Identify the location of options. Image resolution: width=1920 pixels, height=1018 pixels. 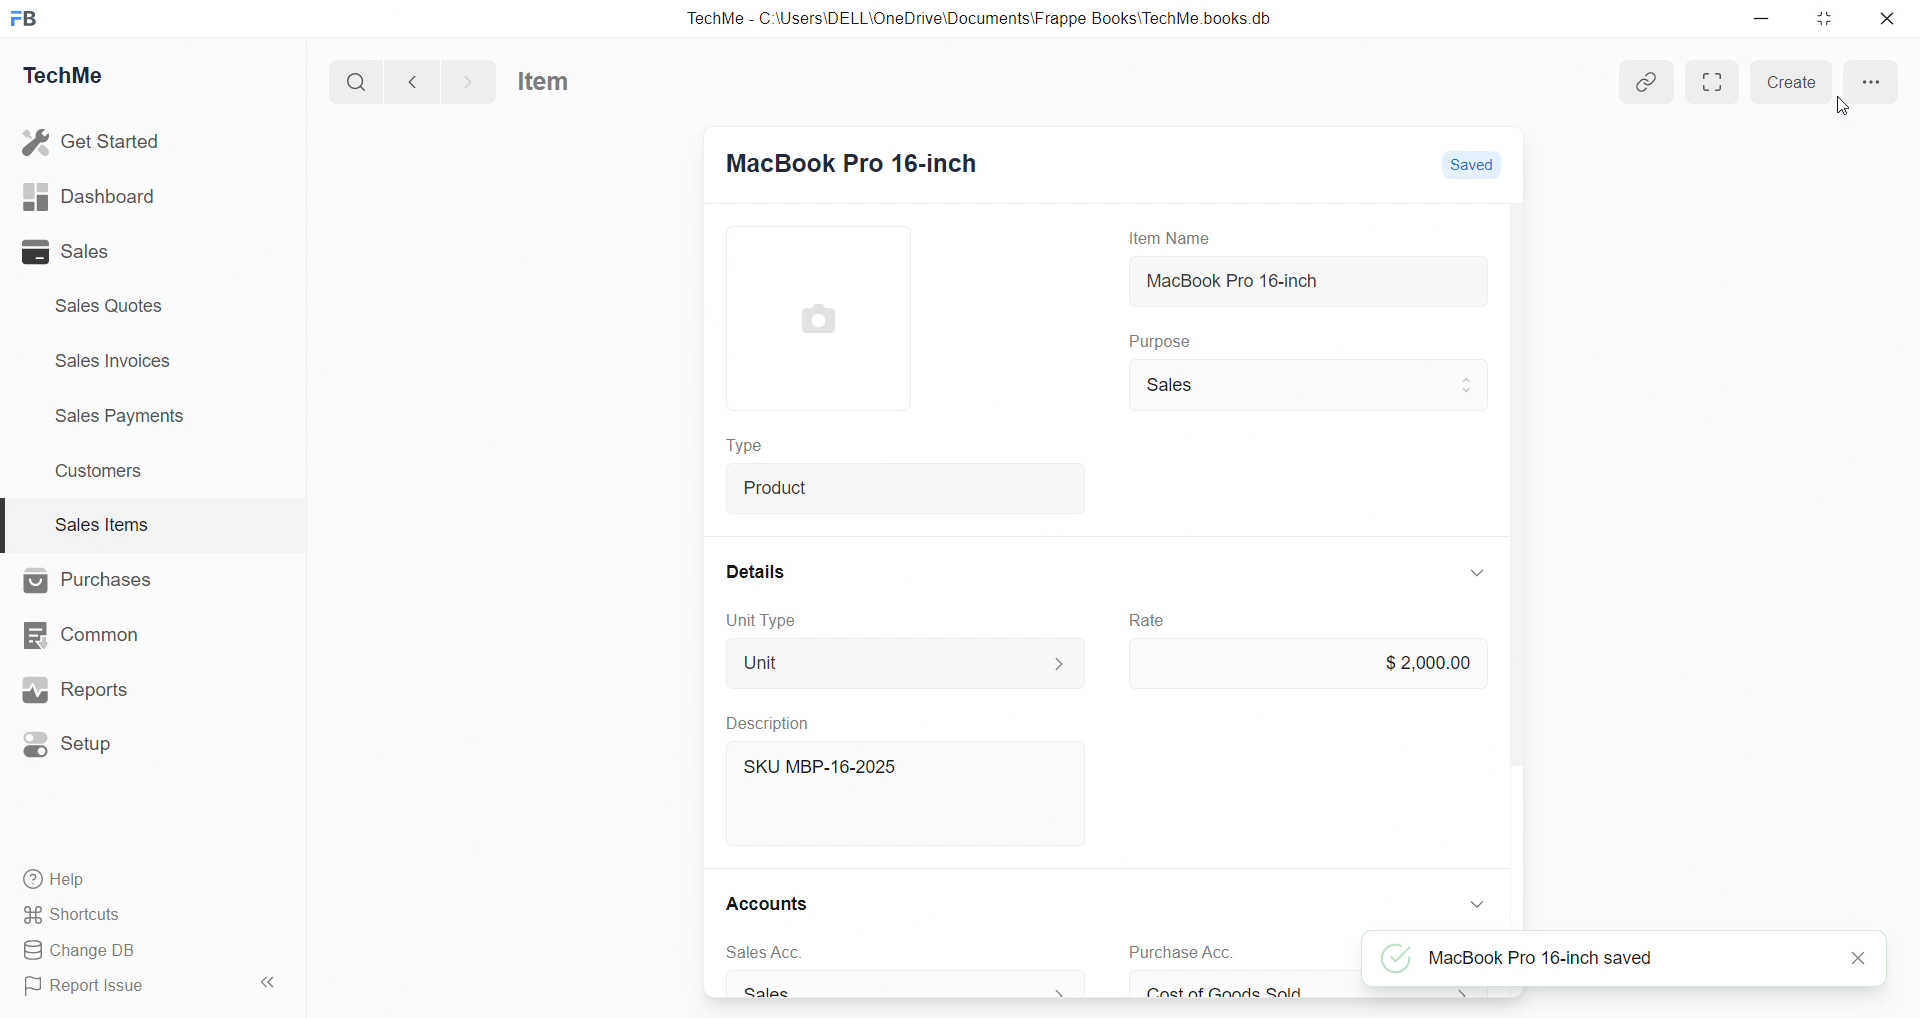
(1872, 85).